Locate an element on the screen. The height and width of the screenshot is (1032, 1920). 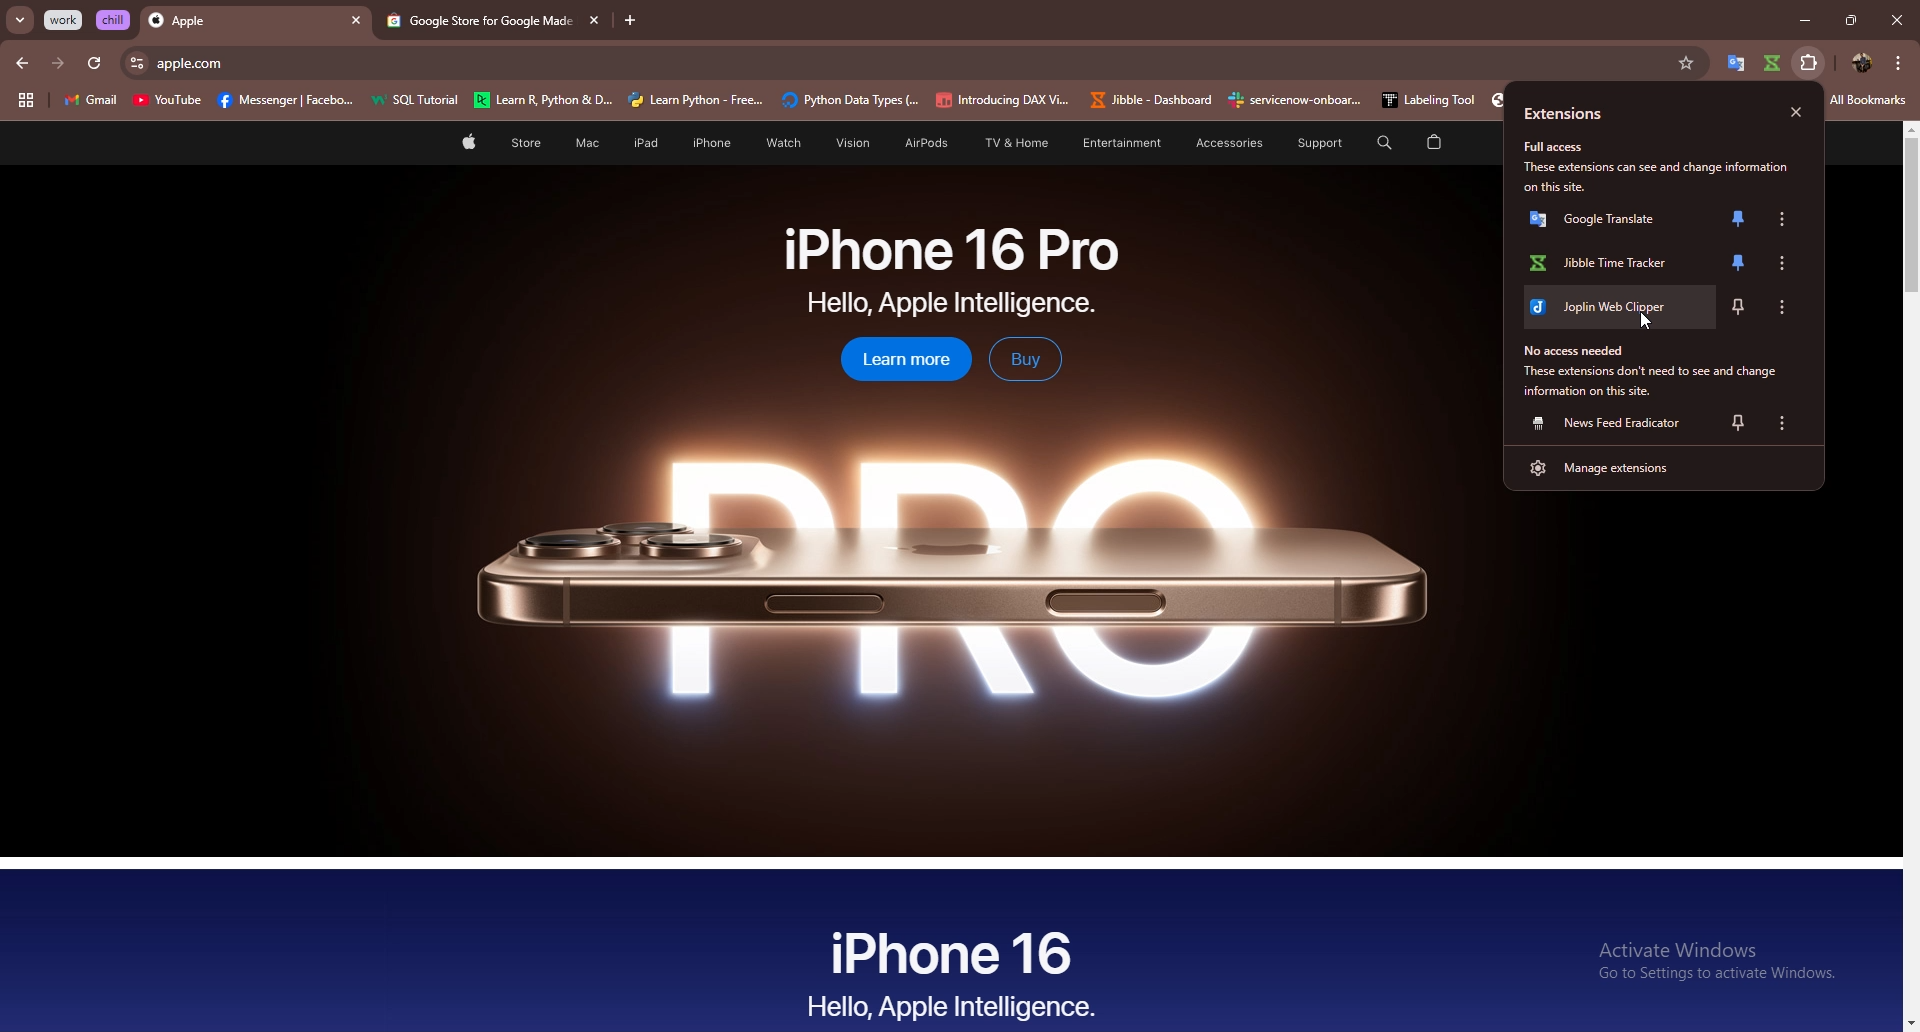
Pro is located at coordinates (951, 563).